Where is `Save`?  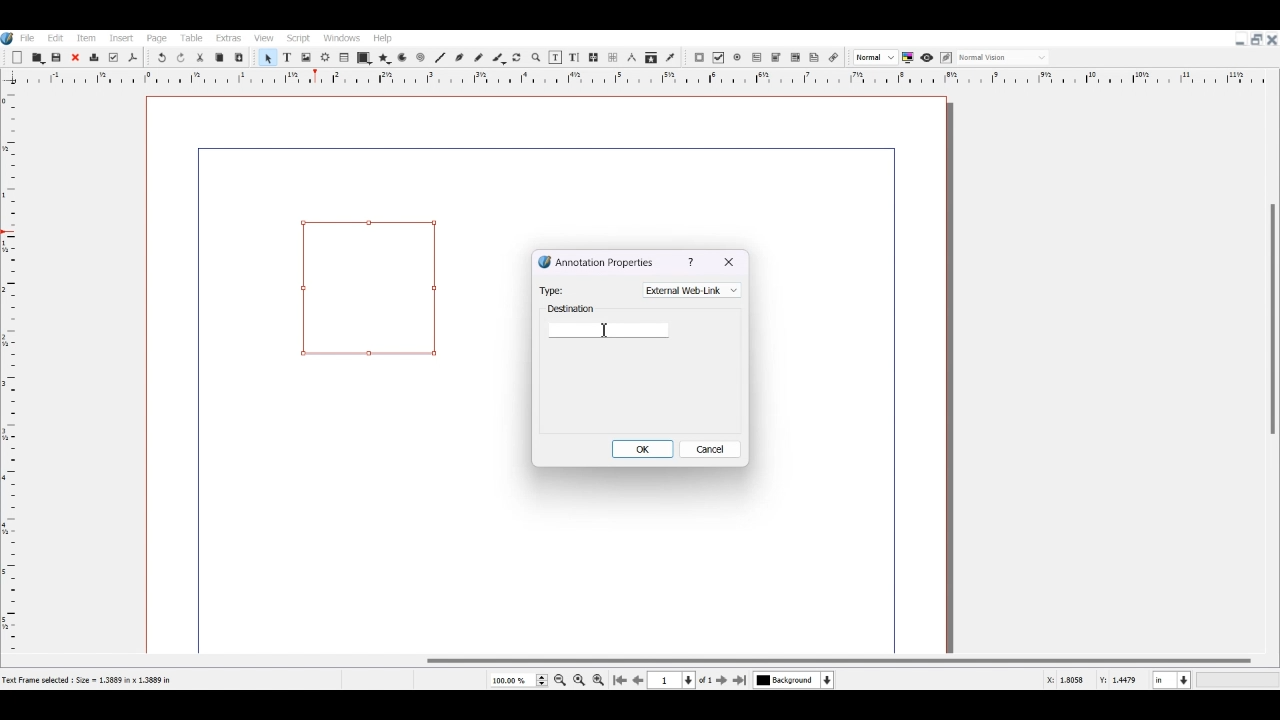 Save is located at coordinates (58, 57).